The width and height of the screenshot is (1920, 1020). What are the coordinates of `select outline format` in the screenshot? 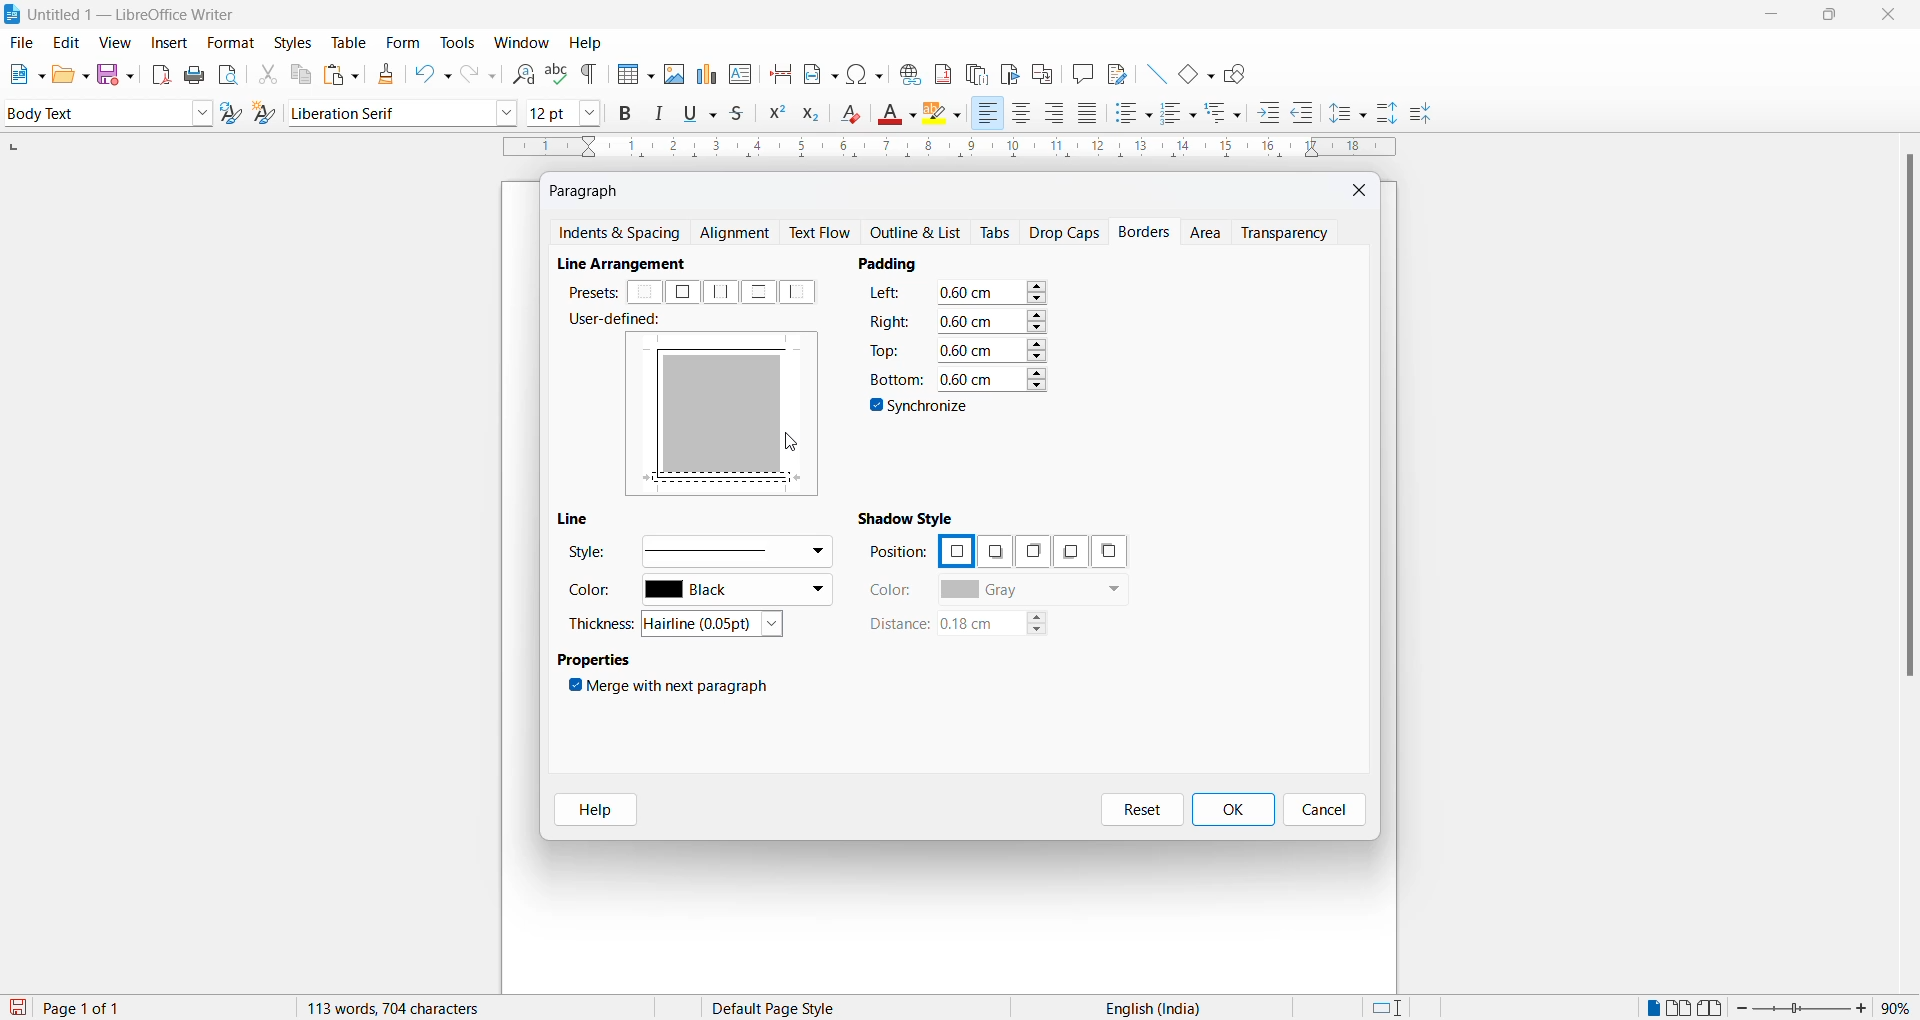 It's located at (1231, 112).